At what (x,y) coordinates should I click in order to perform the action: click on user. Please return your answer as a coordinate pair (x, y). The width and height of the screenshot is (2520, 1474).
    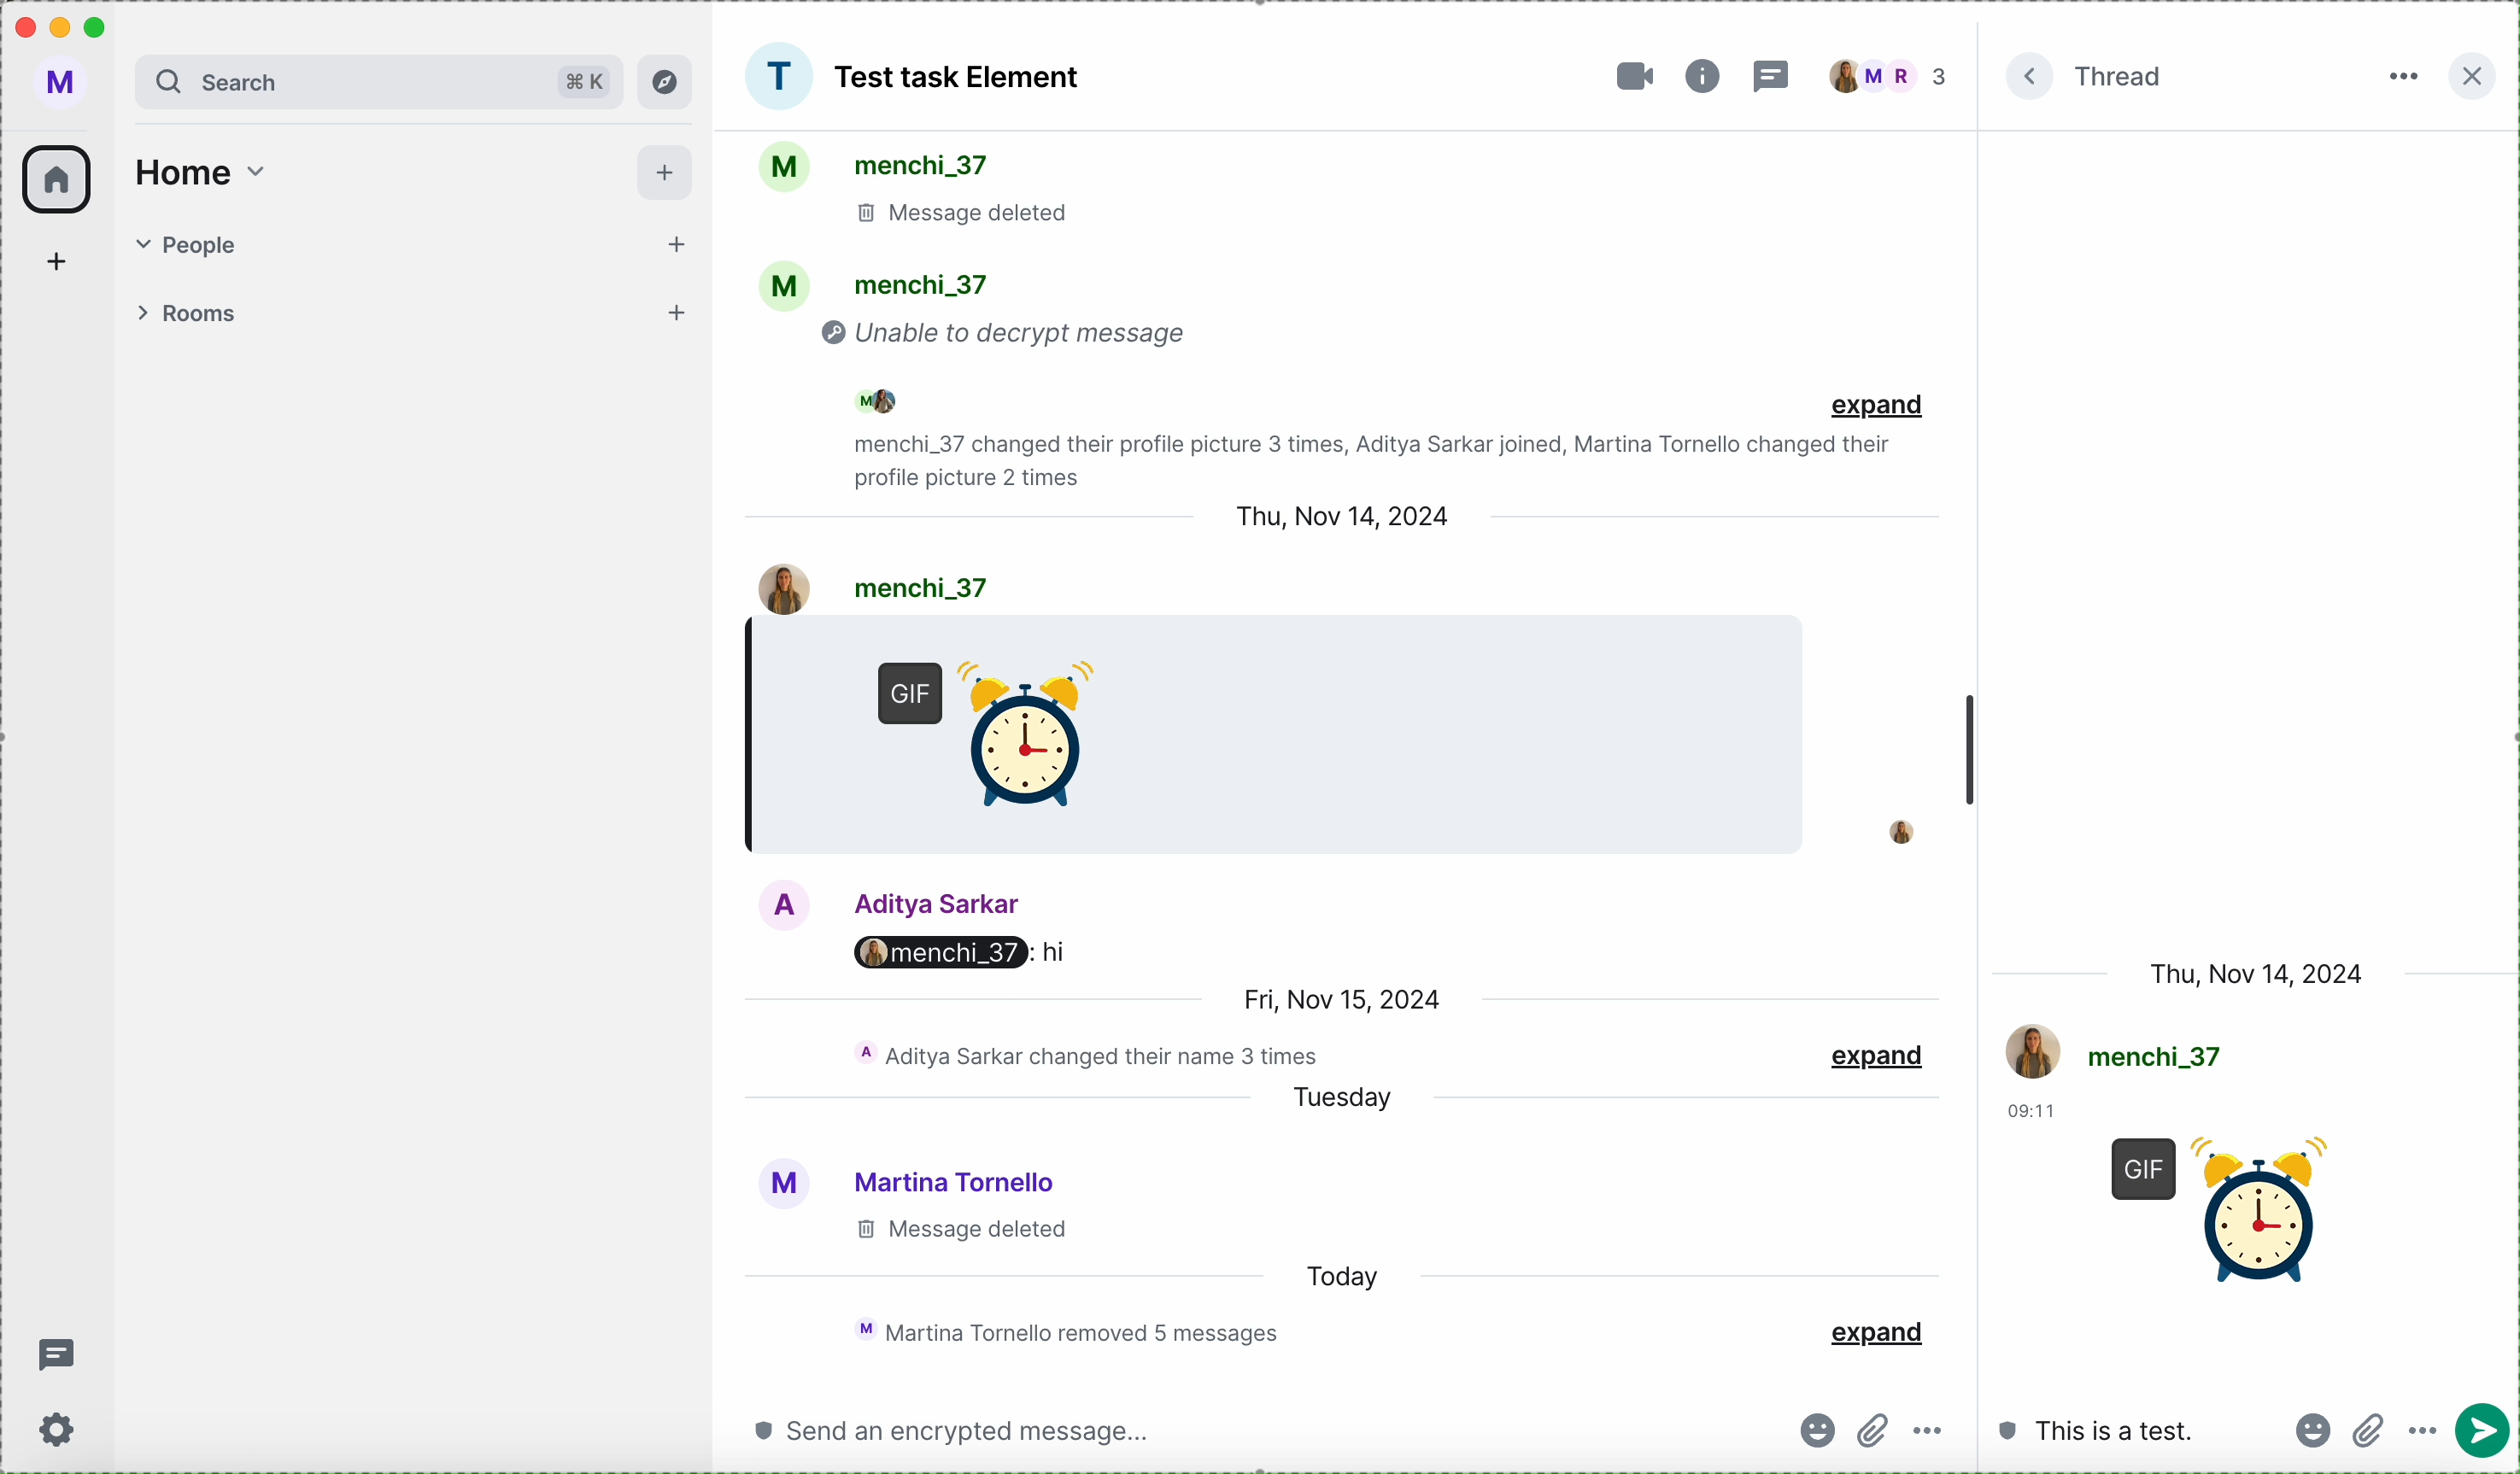
    Looking at the image, I should click on (2121, 1052).